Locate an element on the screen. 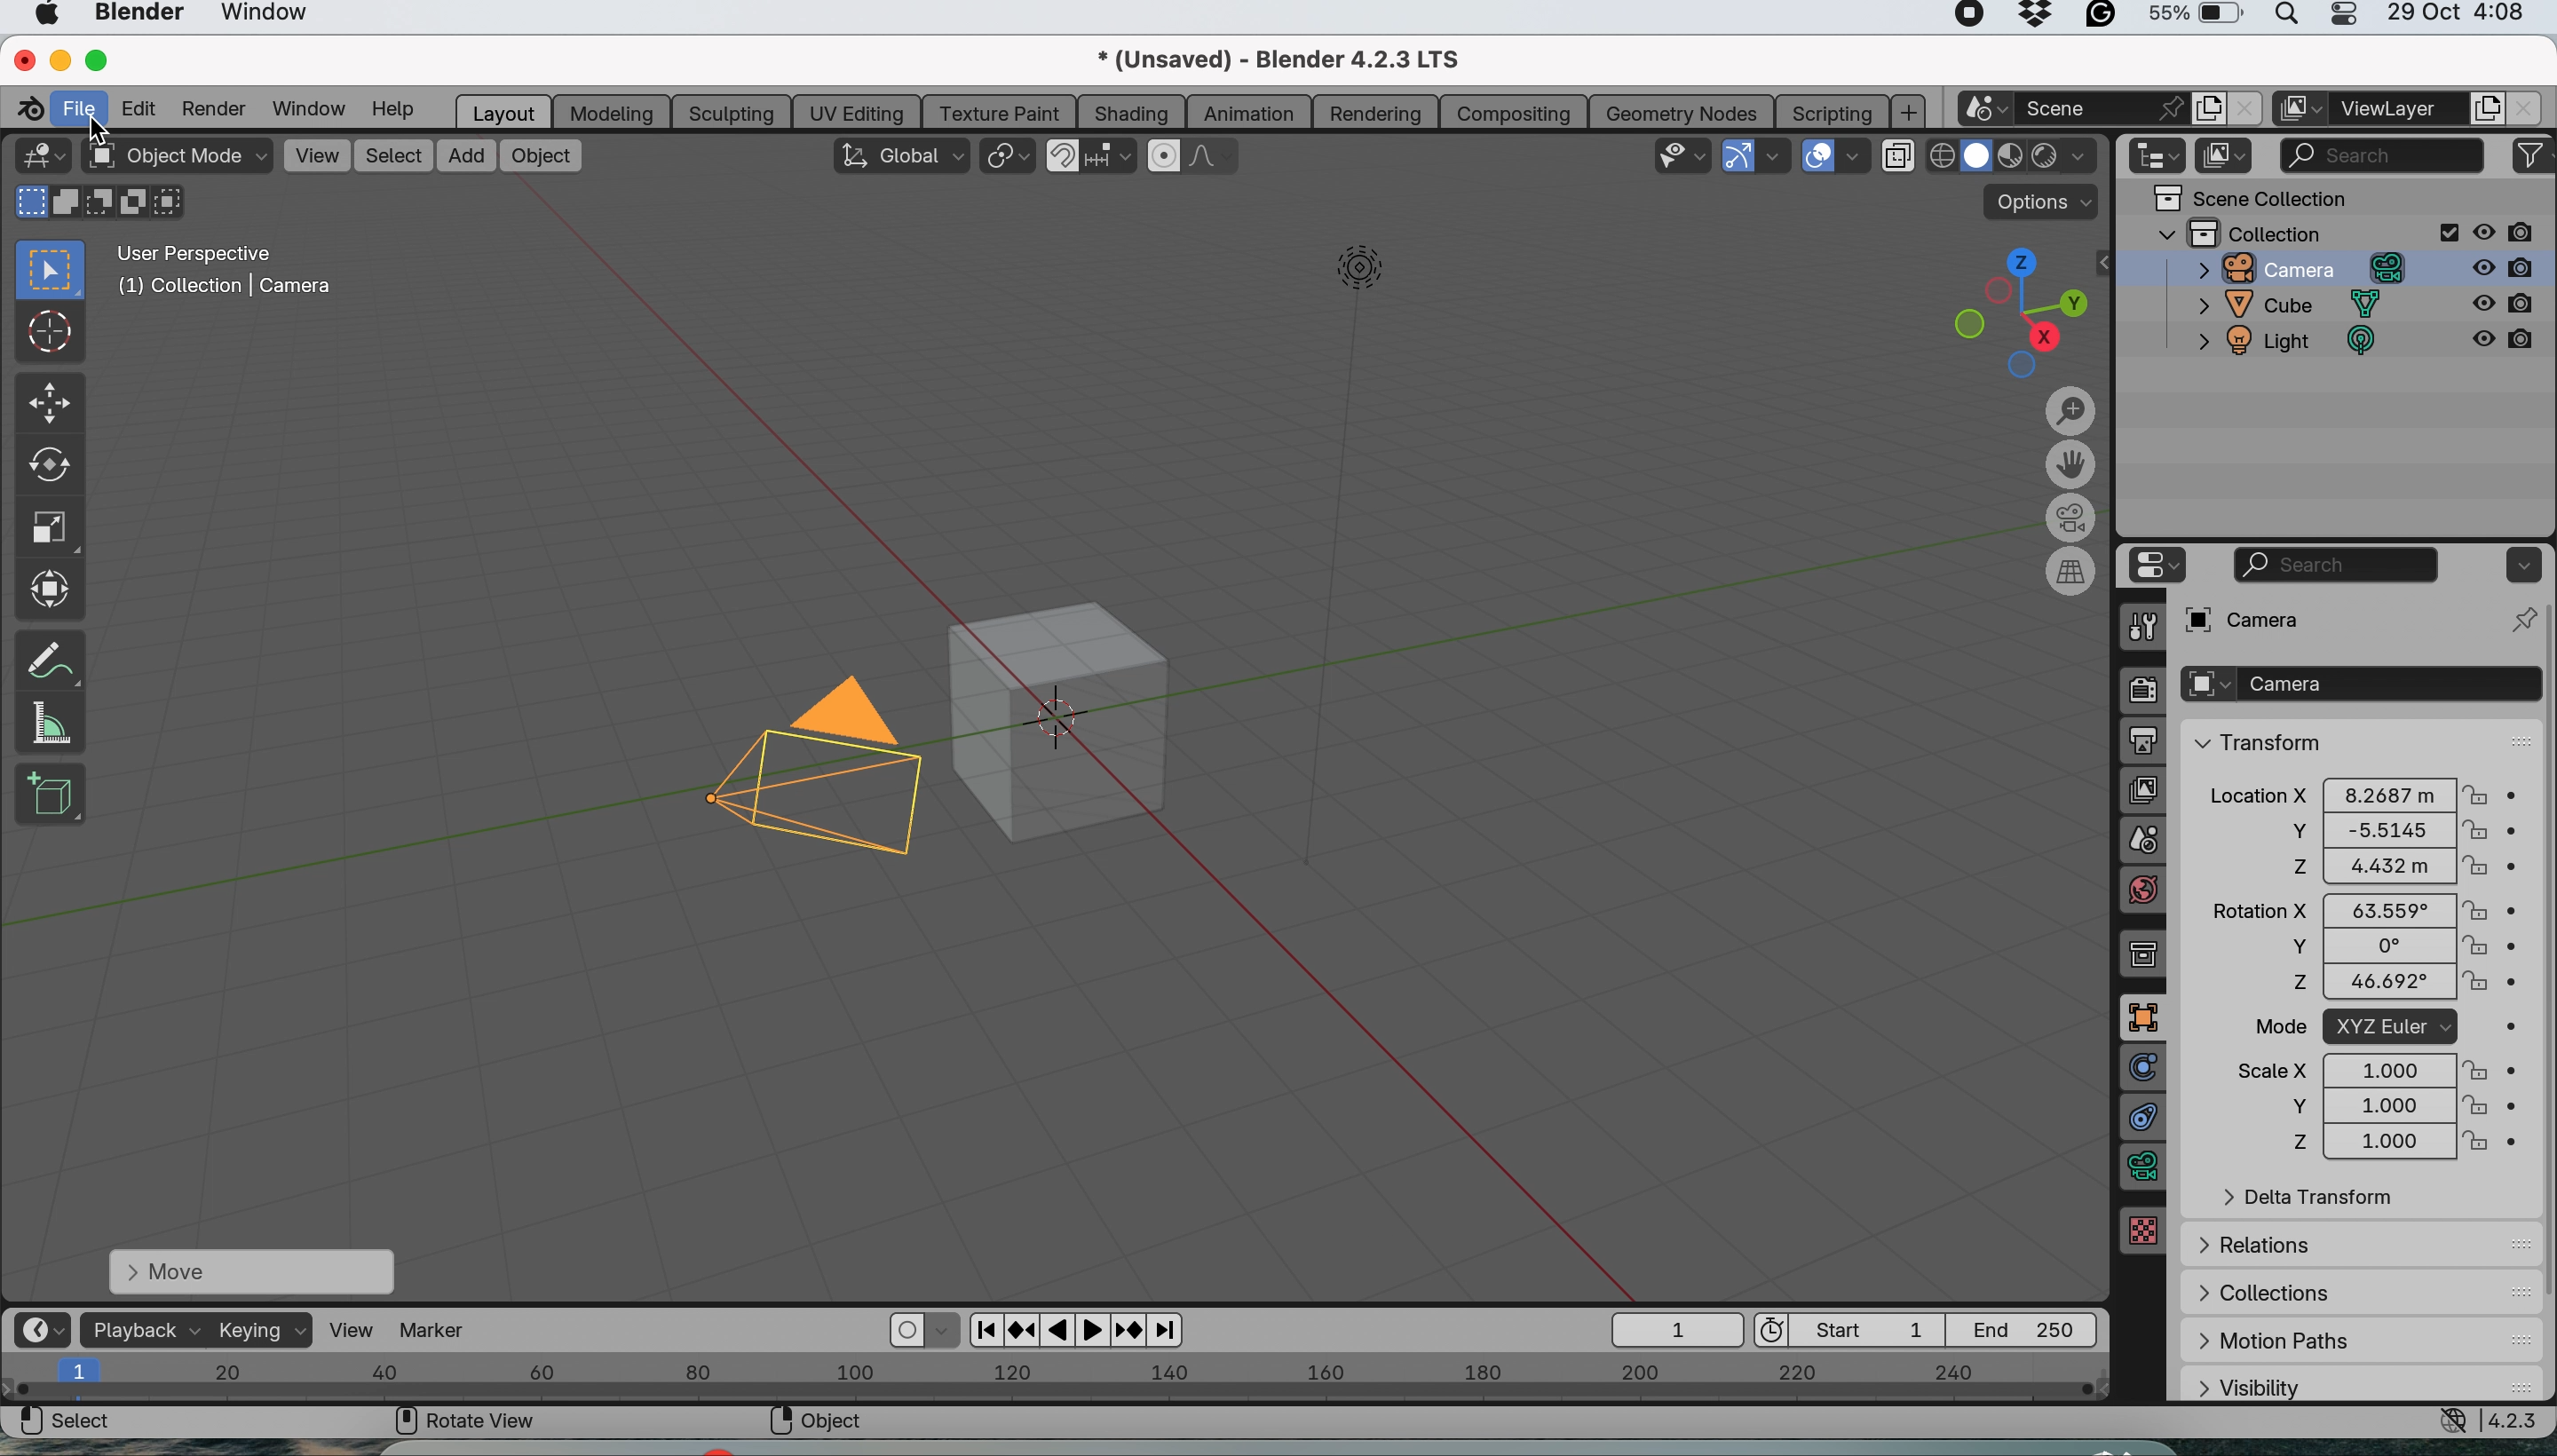 This screenshot has width=2557, height=1456. scene collection is located at coordinates (2251, 198).